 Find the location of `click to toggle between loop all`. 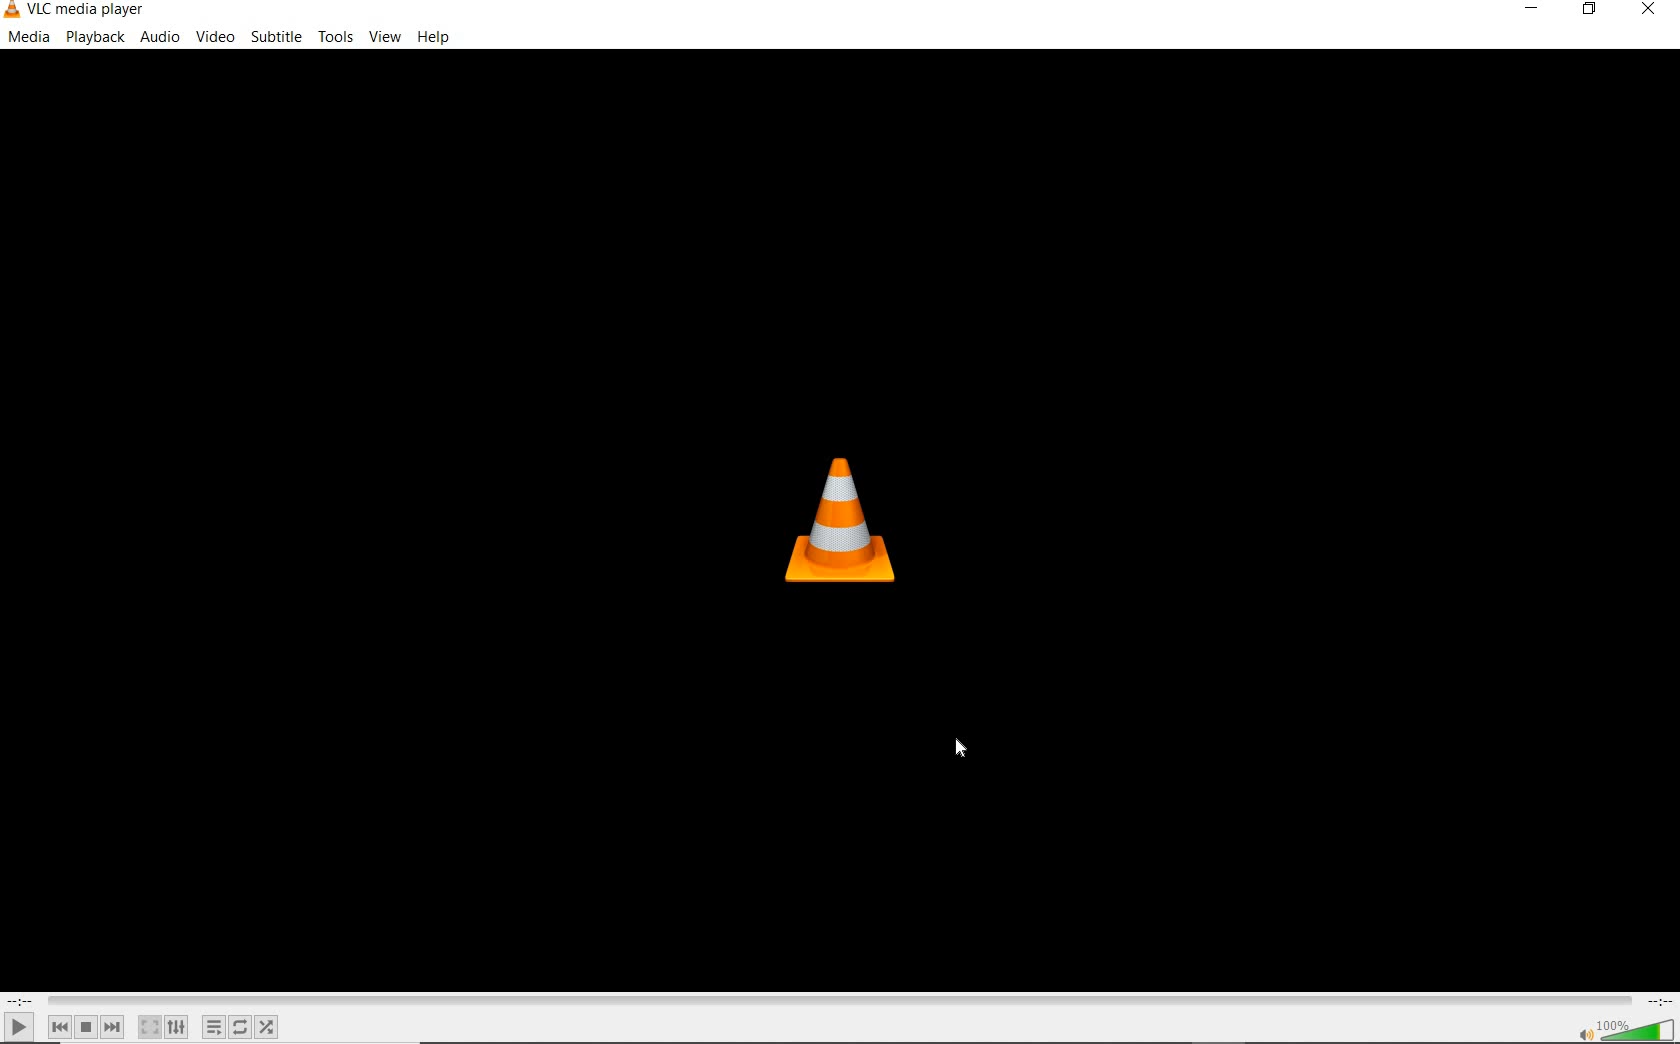

click to toggle between loop all is located at coordinates (241, 1026).